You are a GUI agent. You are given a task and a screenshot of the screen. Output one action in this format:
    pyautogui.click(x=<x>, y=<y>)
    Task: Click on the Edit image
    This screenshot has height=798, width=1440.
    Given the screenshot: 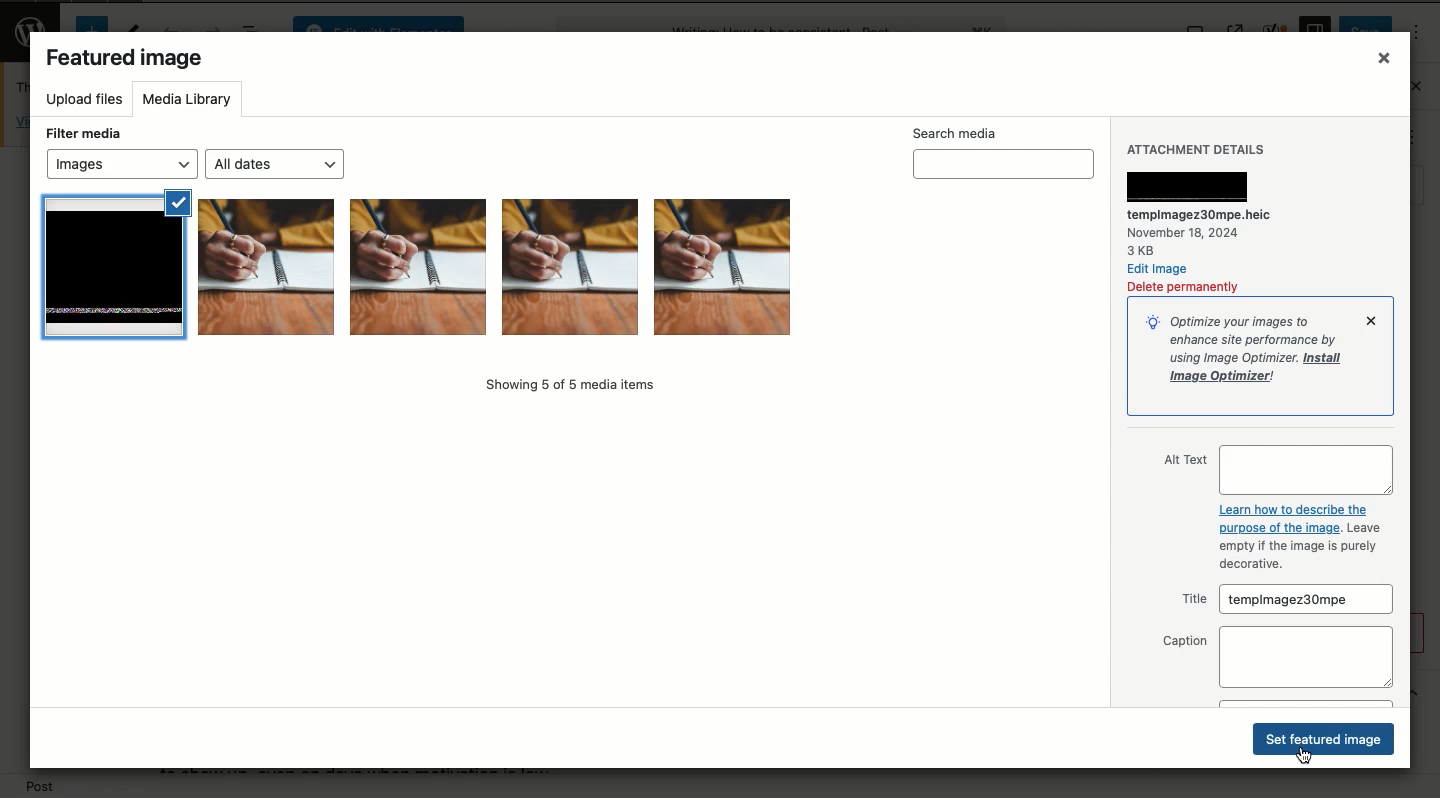 What is the action you would take?
    pyautogui.click(x=1156, y=270)
    